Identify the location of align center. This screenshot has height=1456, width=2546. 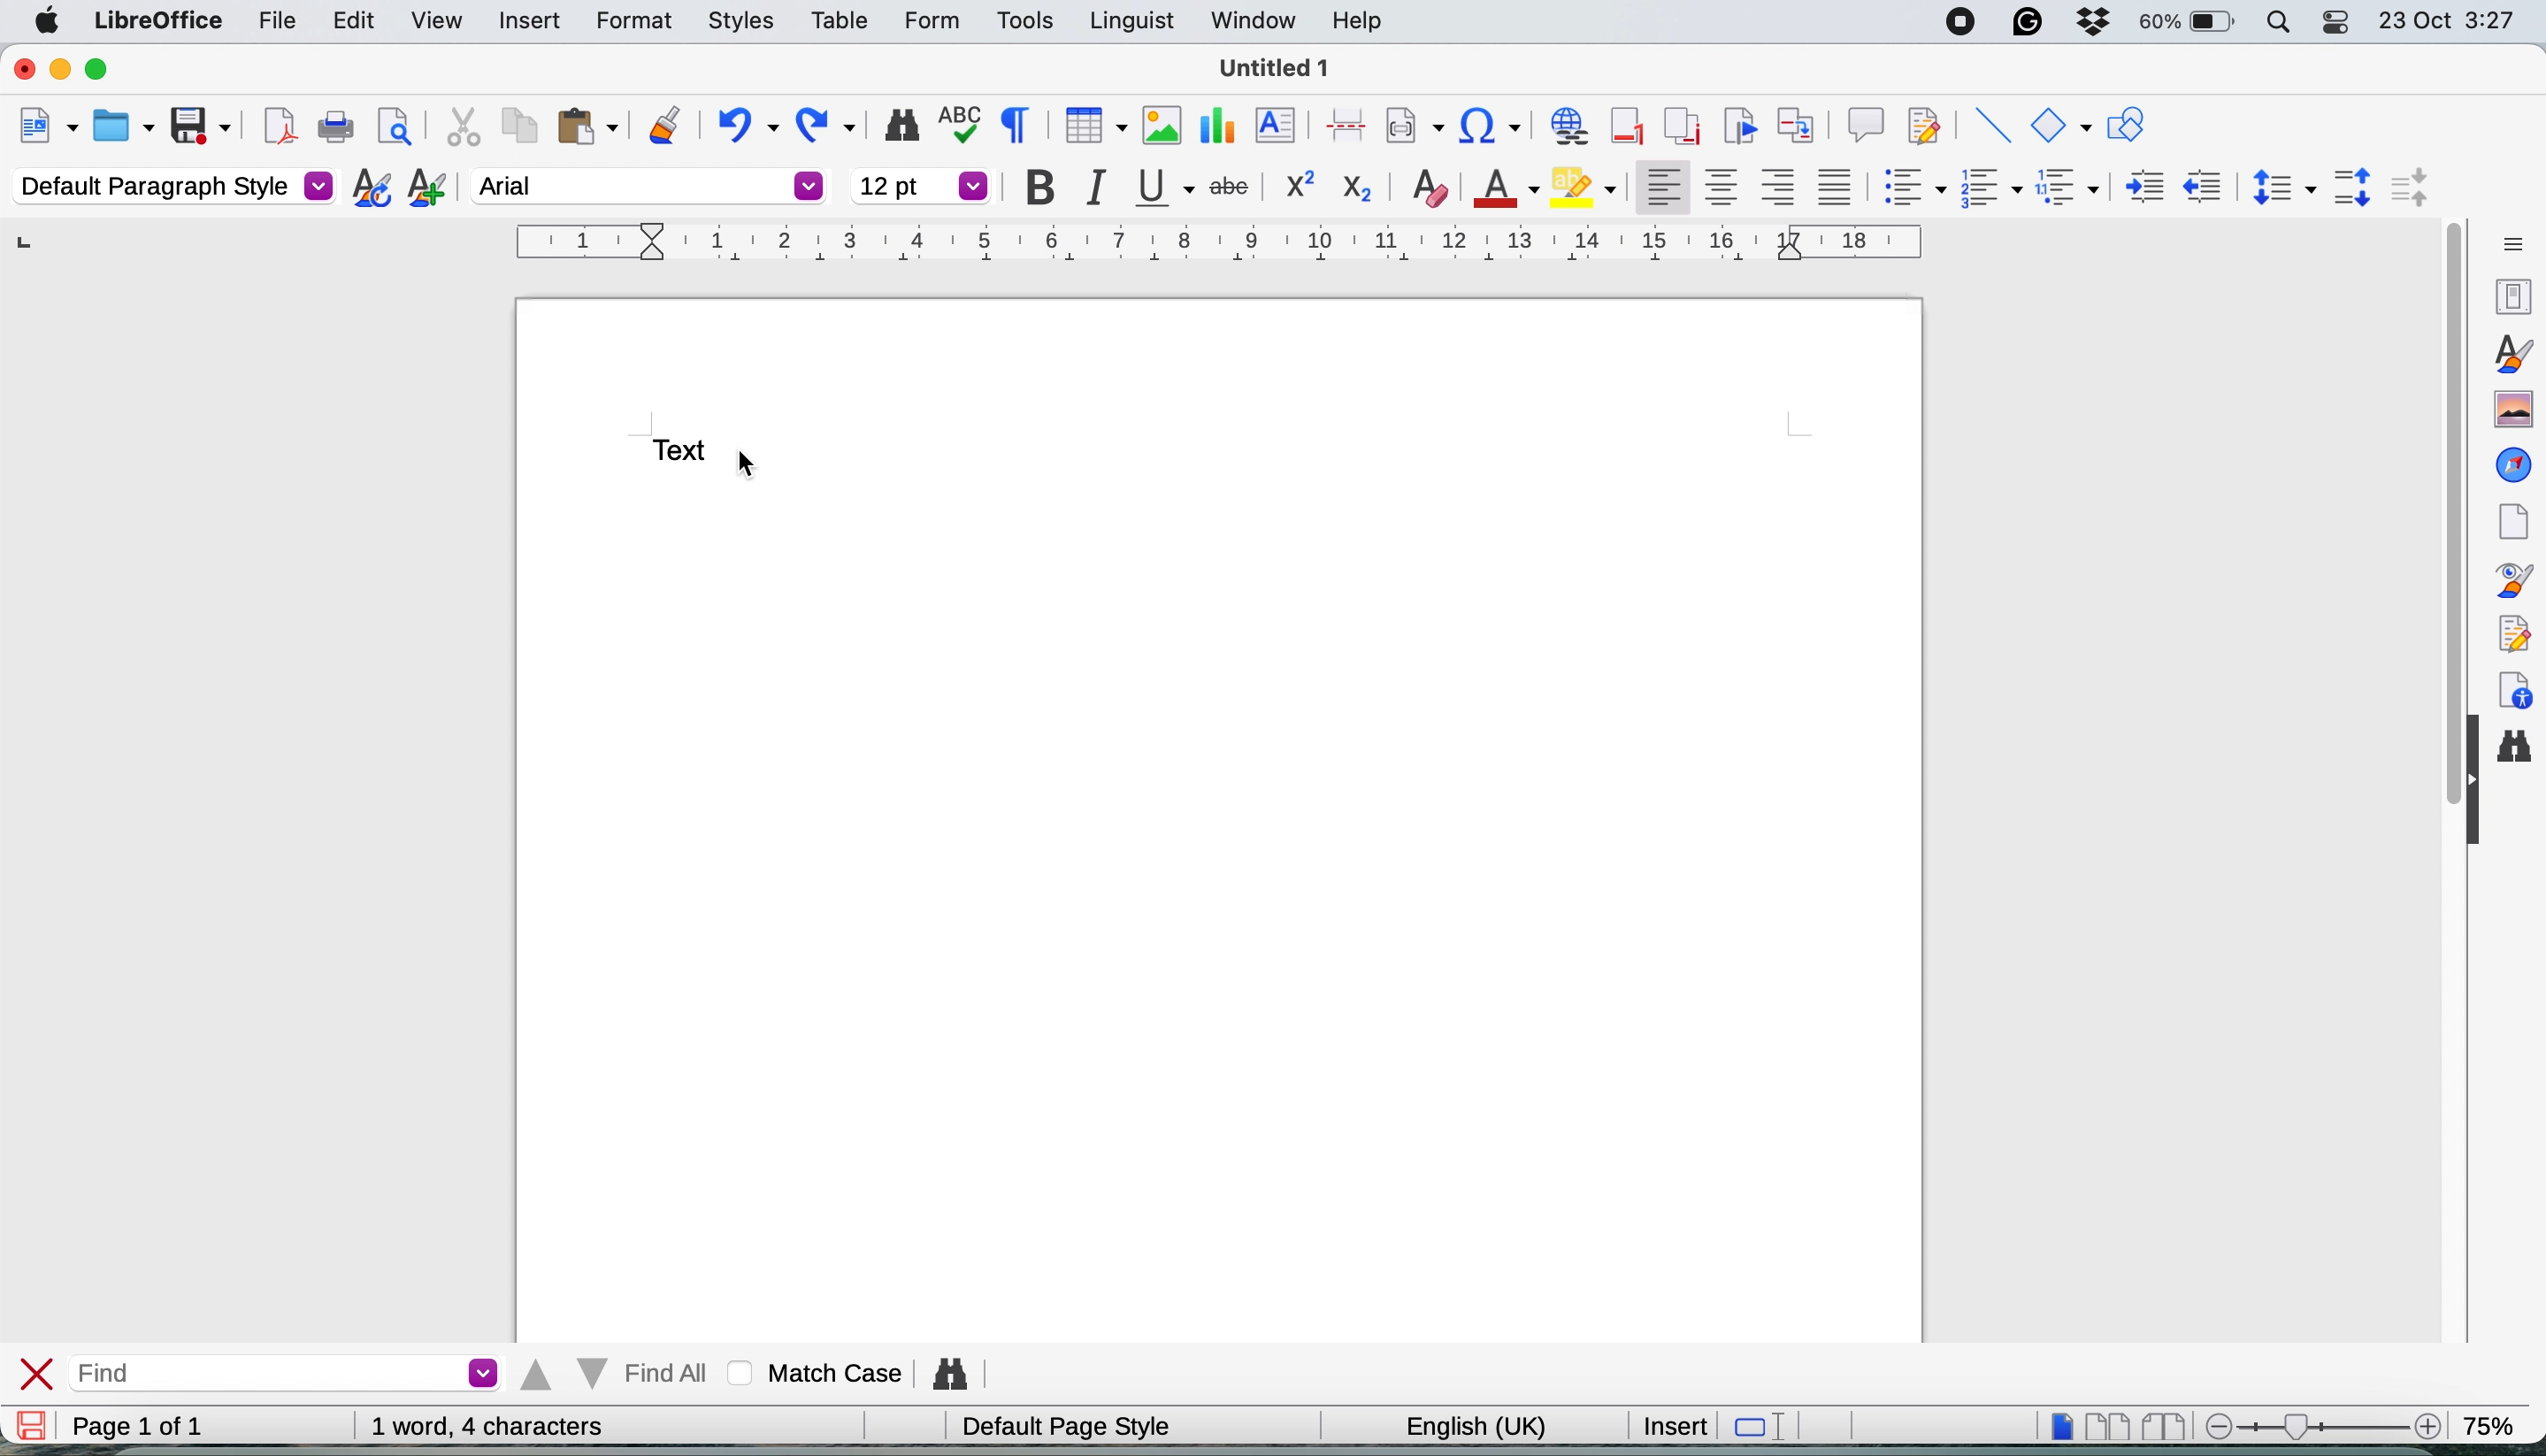
(1723, 188).